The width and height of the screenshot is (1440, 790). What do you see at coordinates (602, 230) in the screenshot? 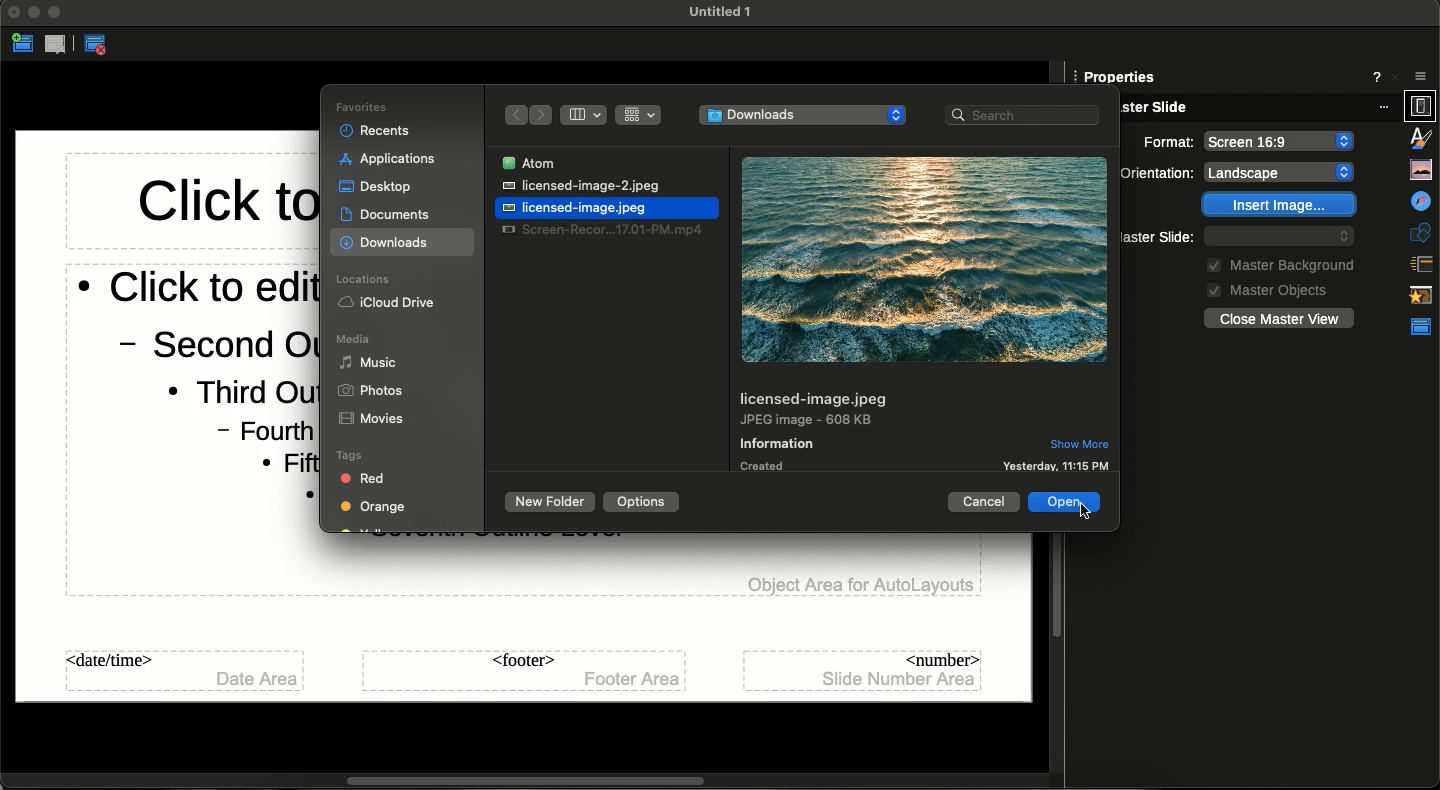
I see `File` at bounding box center [602, 230].